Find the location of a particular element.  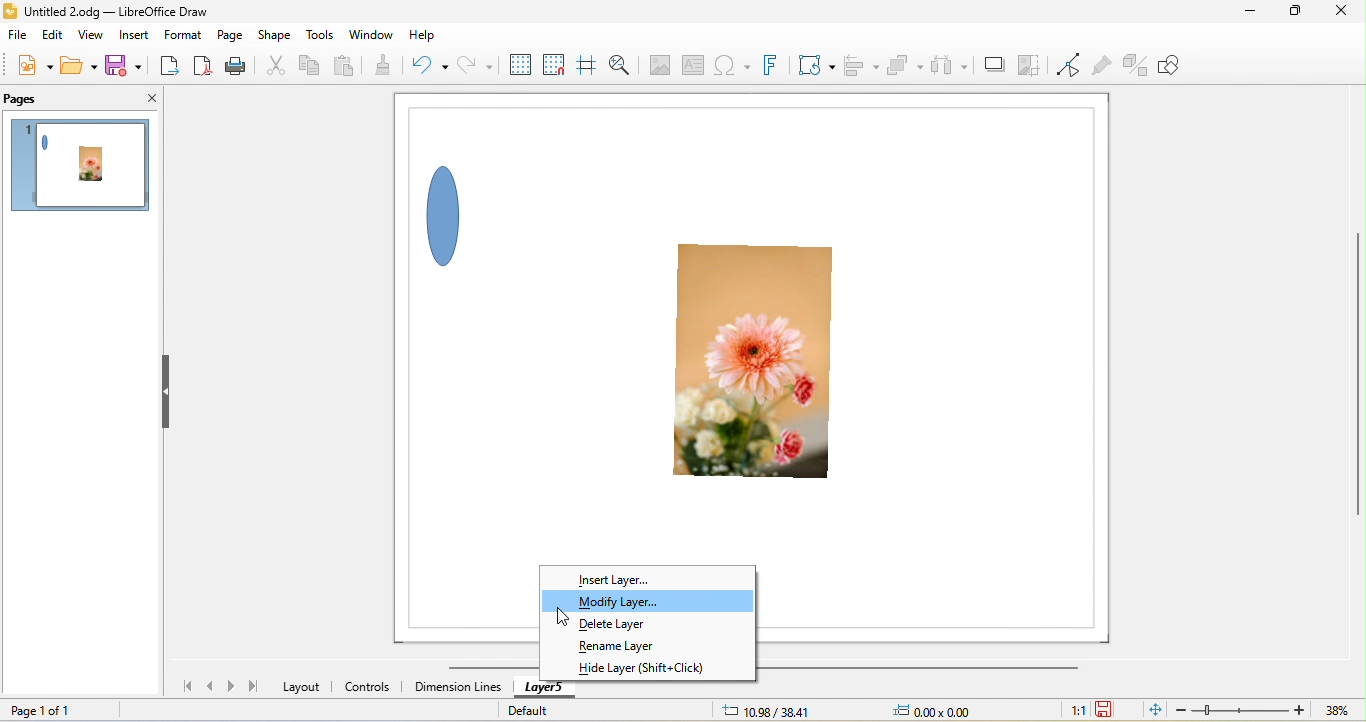

layer 5 is located at coordinates (544, 689).